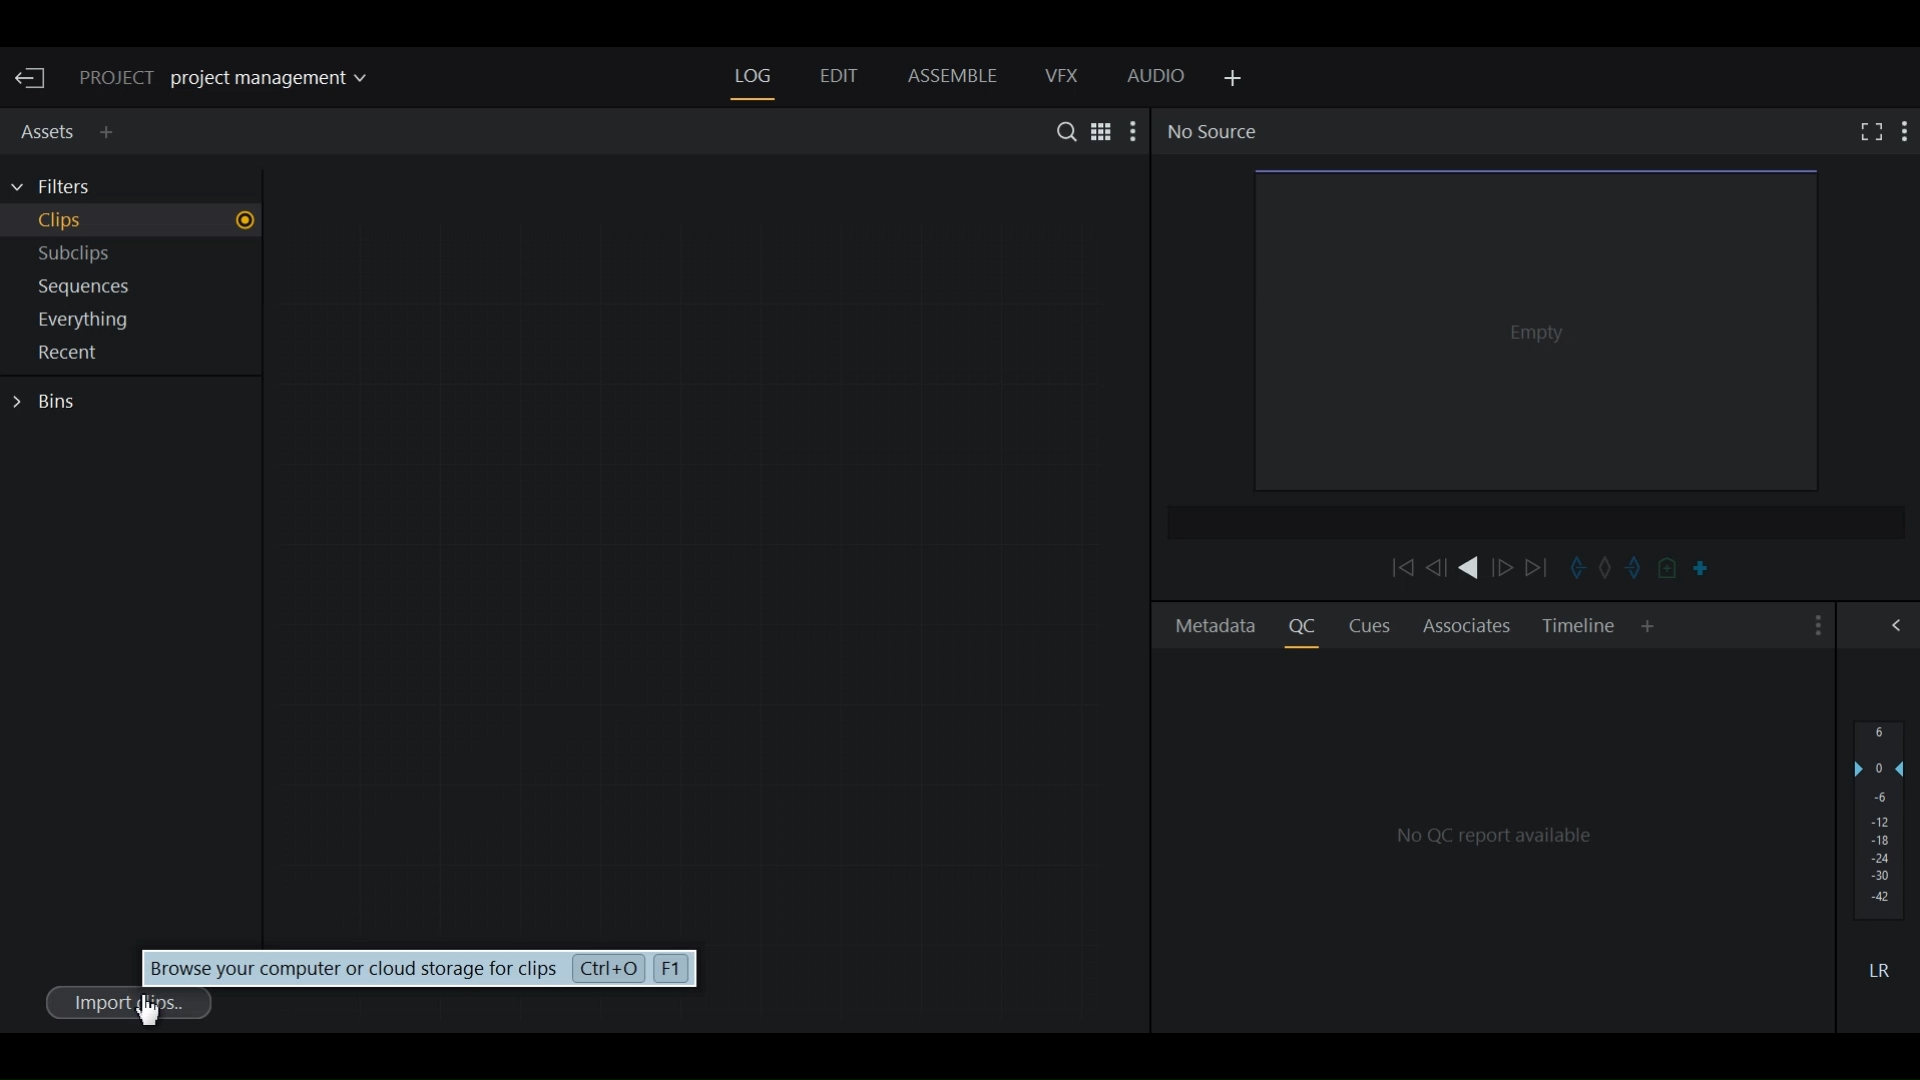  What do you see at coordinates (134, 354) in the screenshot?
I see `Show Recent in current project` at bounding box center [134, 354].